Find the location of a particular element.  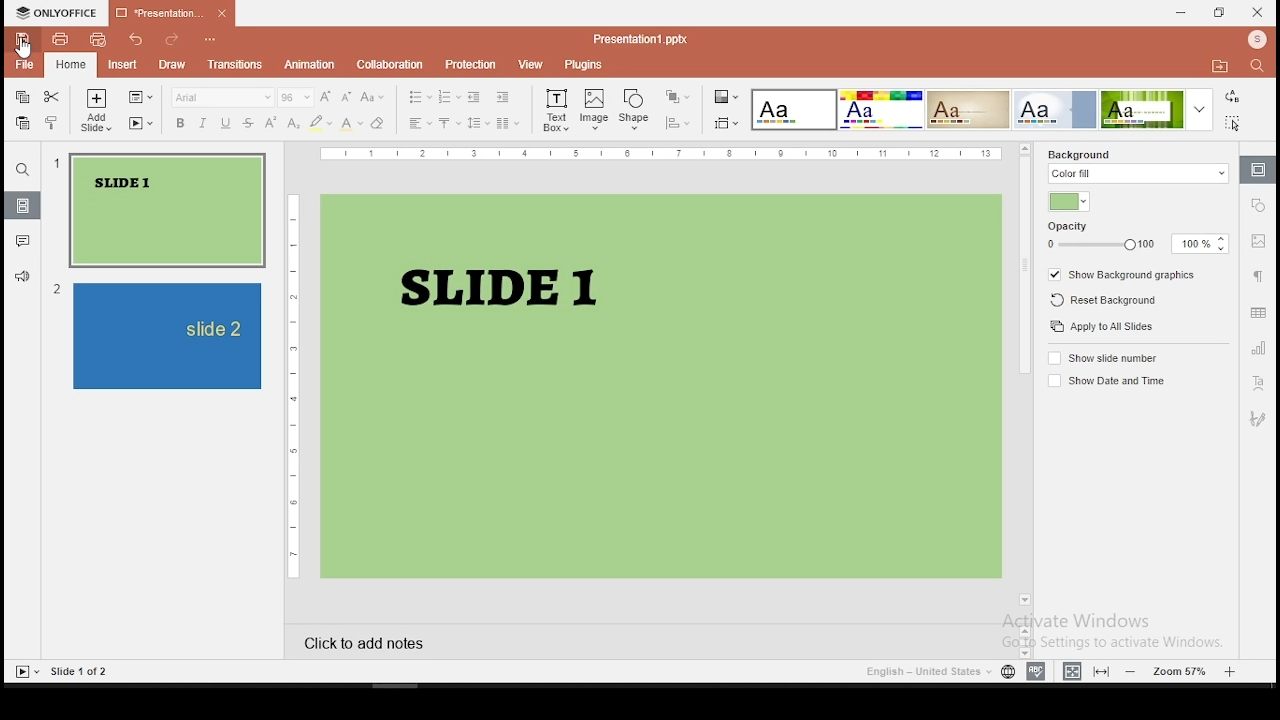

show slide number is located at coordinates (1107, 358).